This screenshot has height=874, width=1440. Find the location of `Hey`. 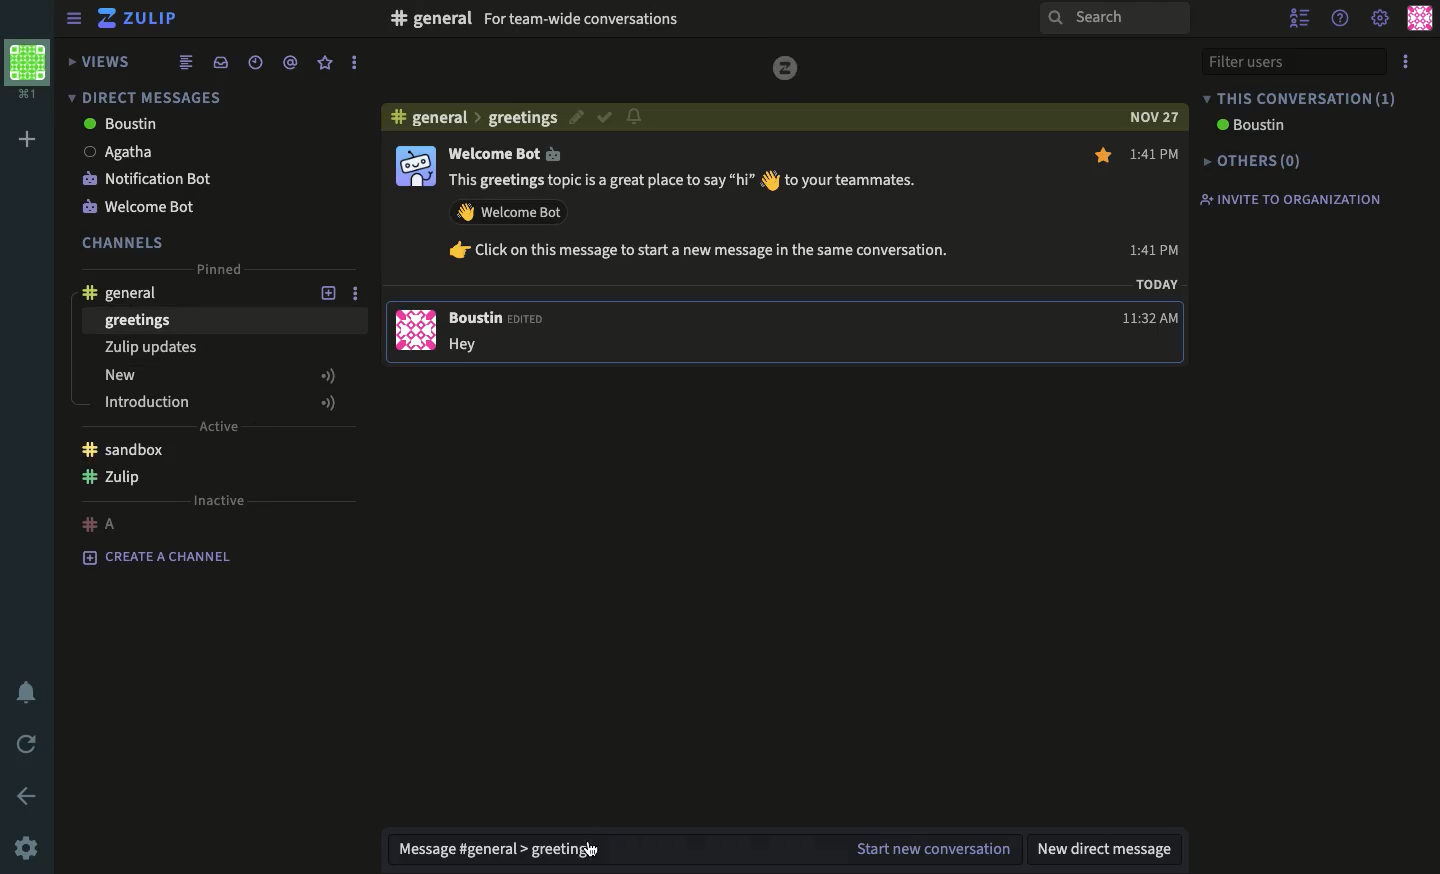

Hey is located at coordinates (473, 345).